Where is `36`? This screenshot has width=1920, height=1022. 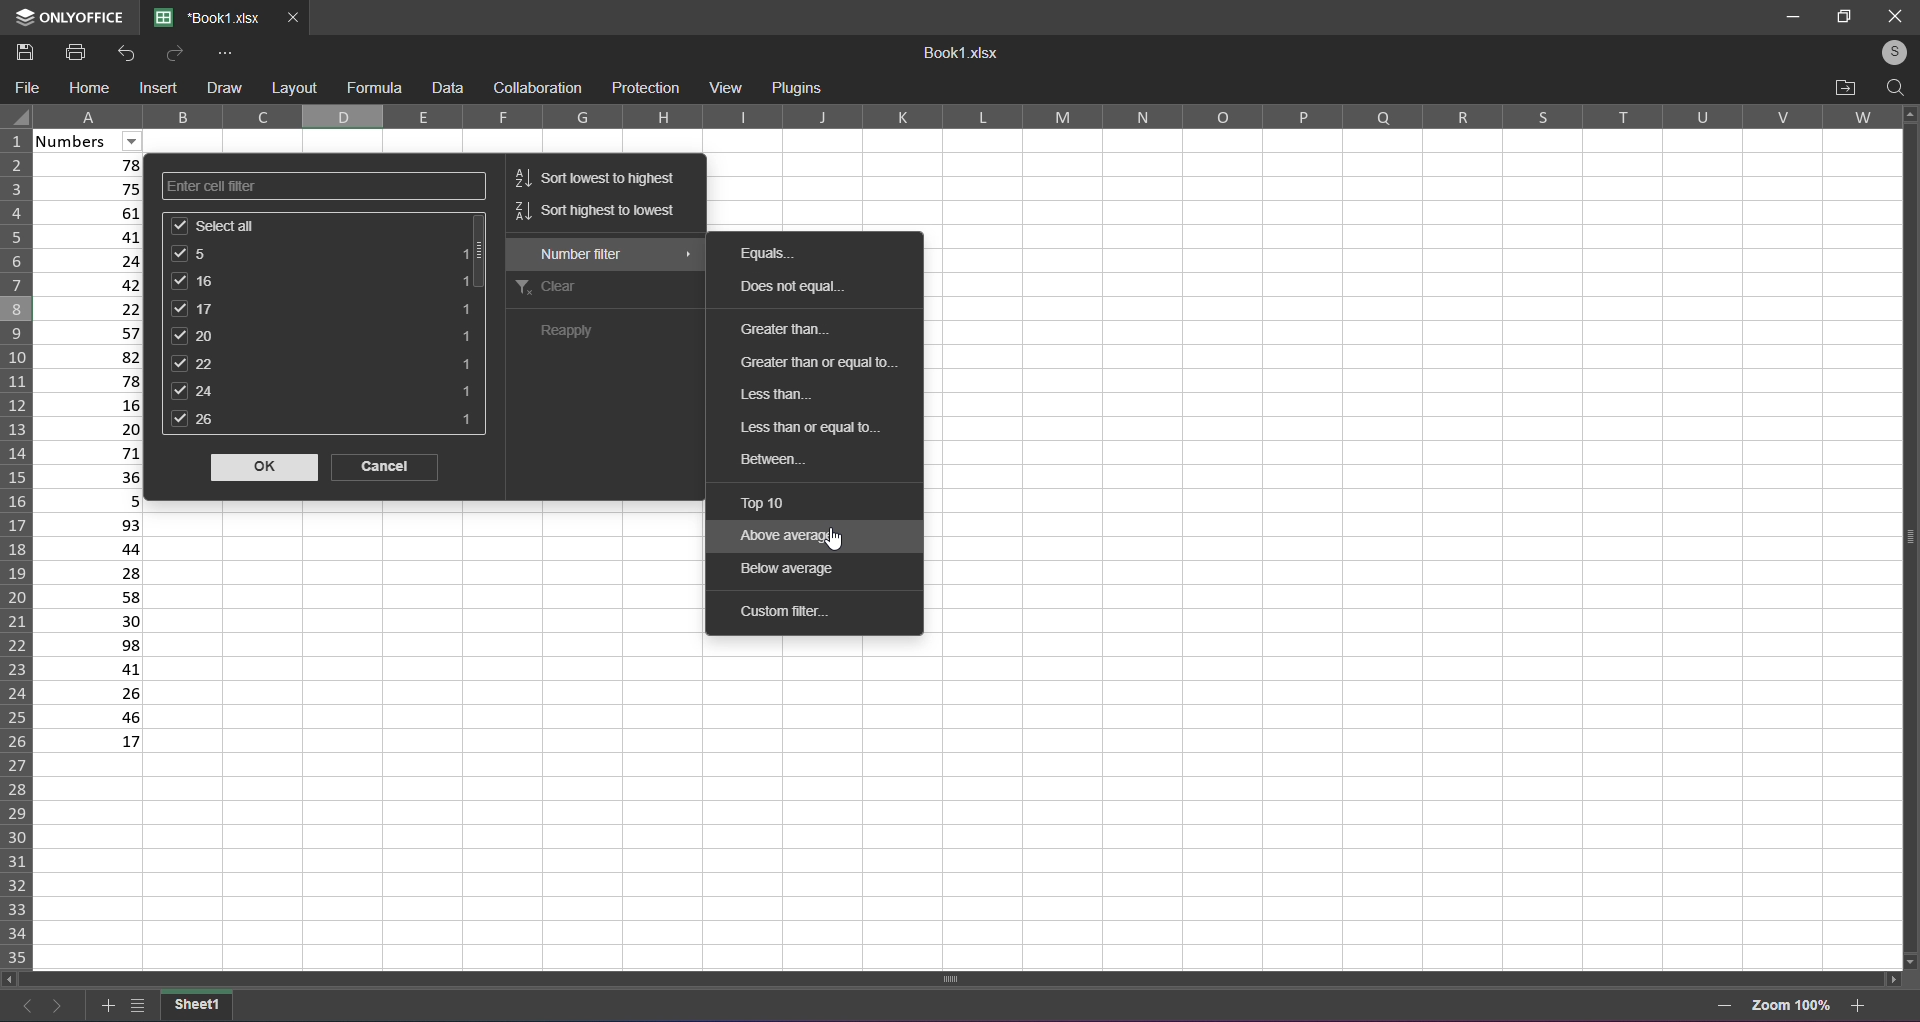 36 is located at coordinates (95, 478).